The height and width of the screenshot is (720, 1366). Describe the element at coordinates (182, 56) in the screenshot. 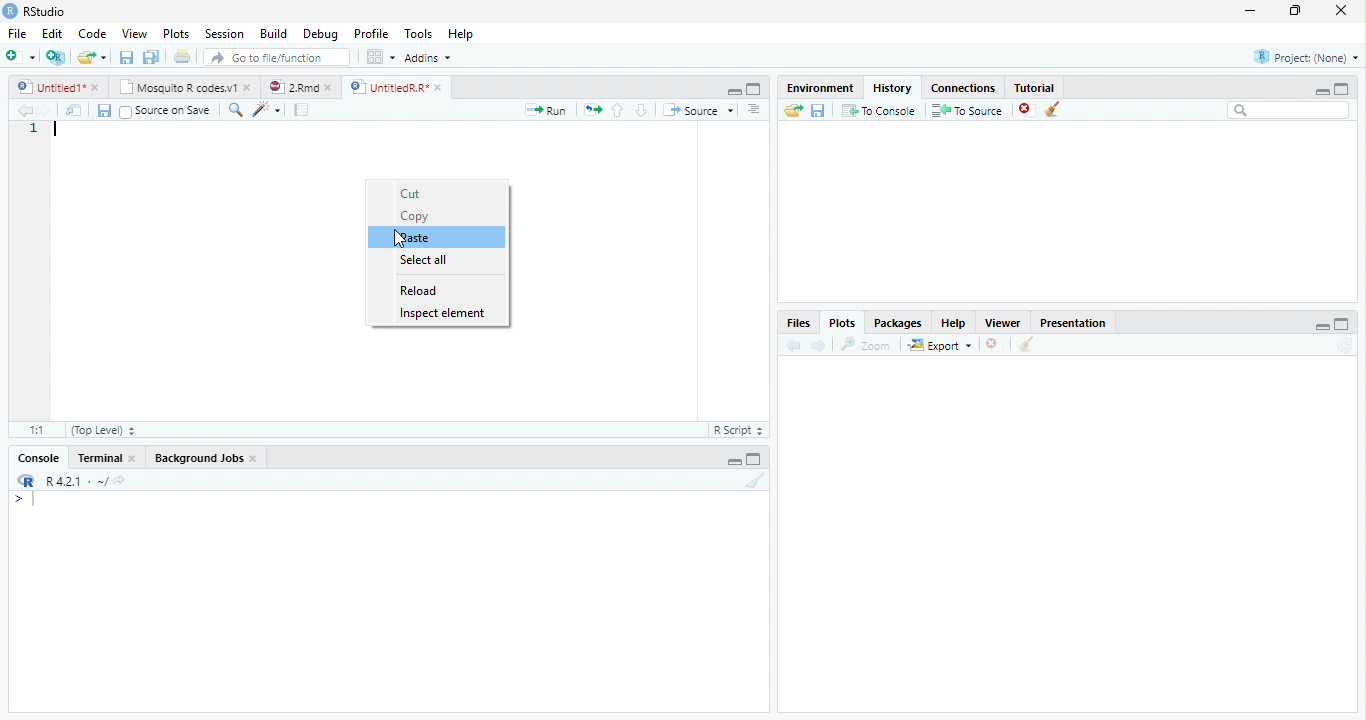

I see `print current file` at that location.